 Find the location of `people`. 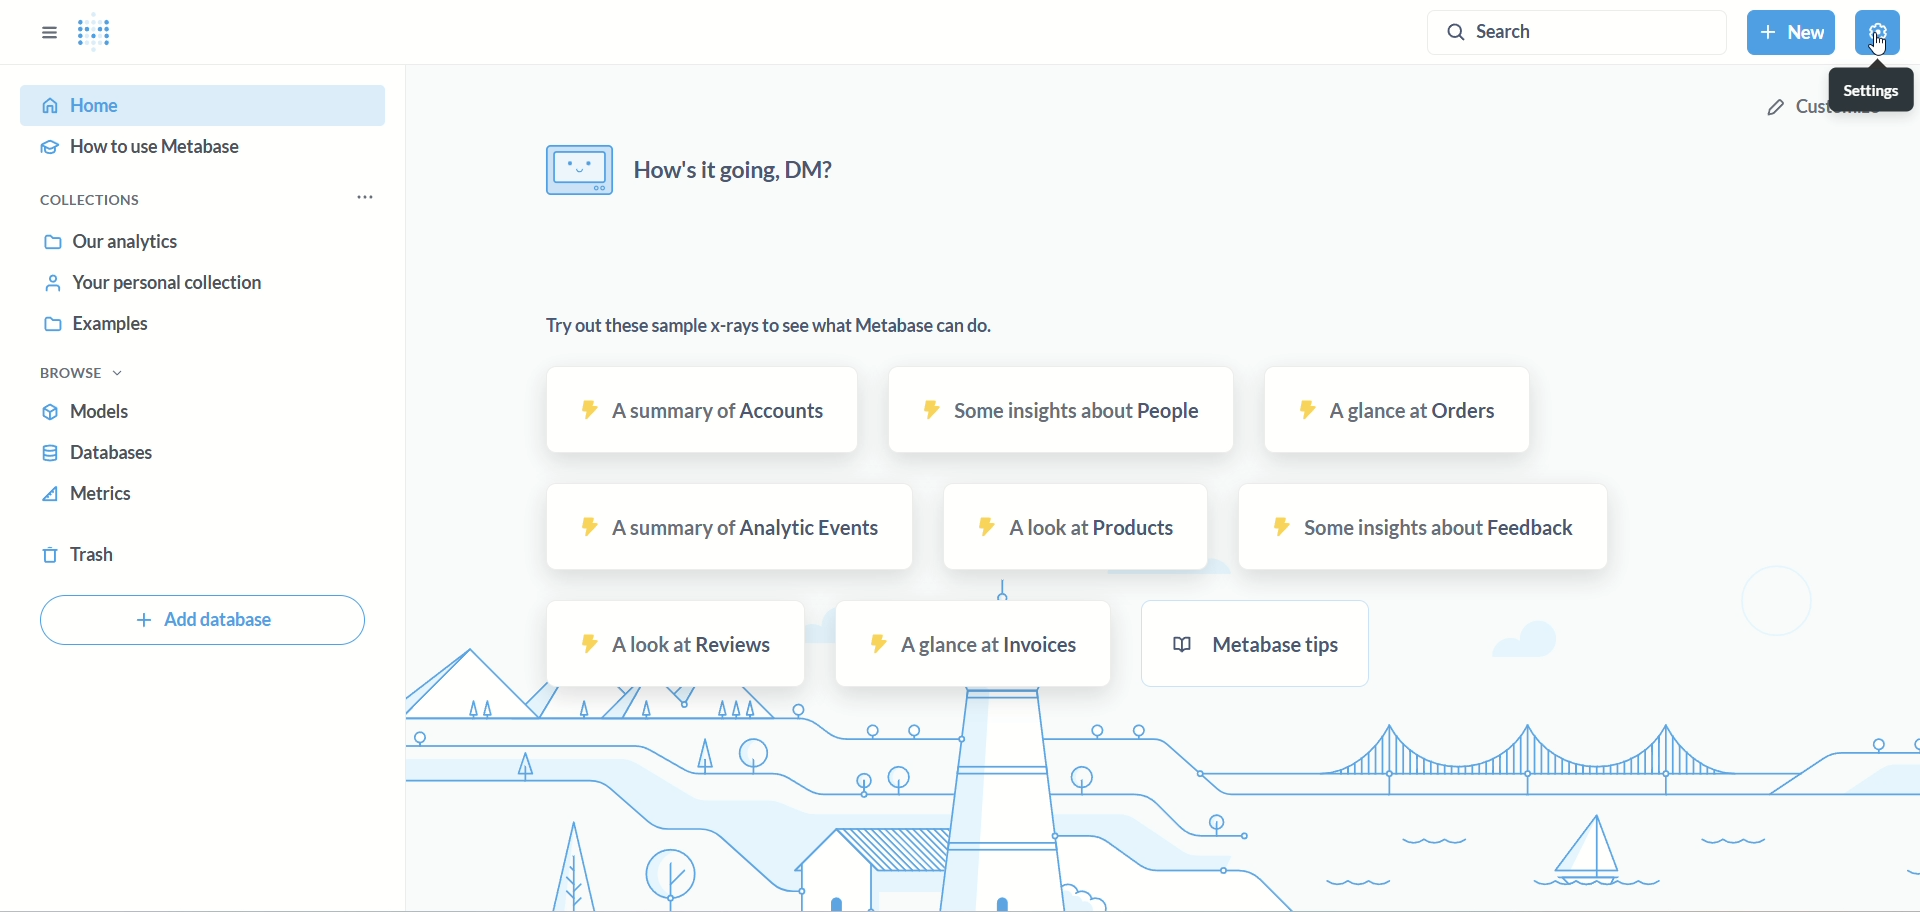

people is located at coordinates (1061, 413).